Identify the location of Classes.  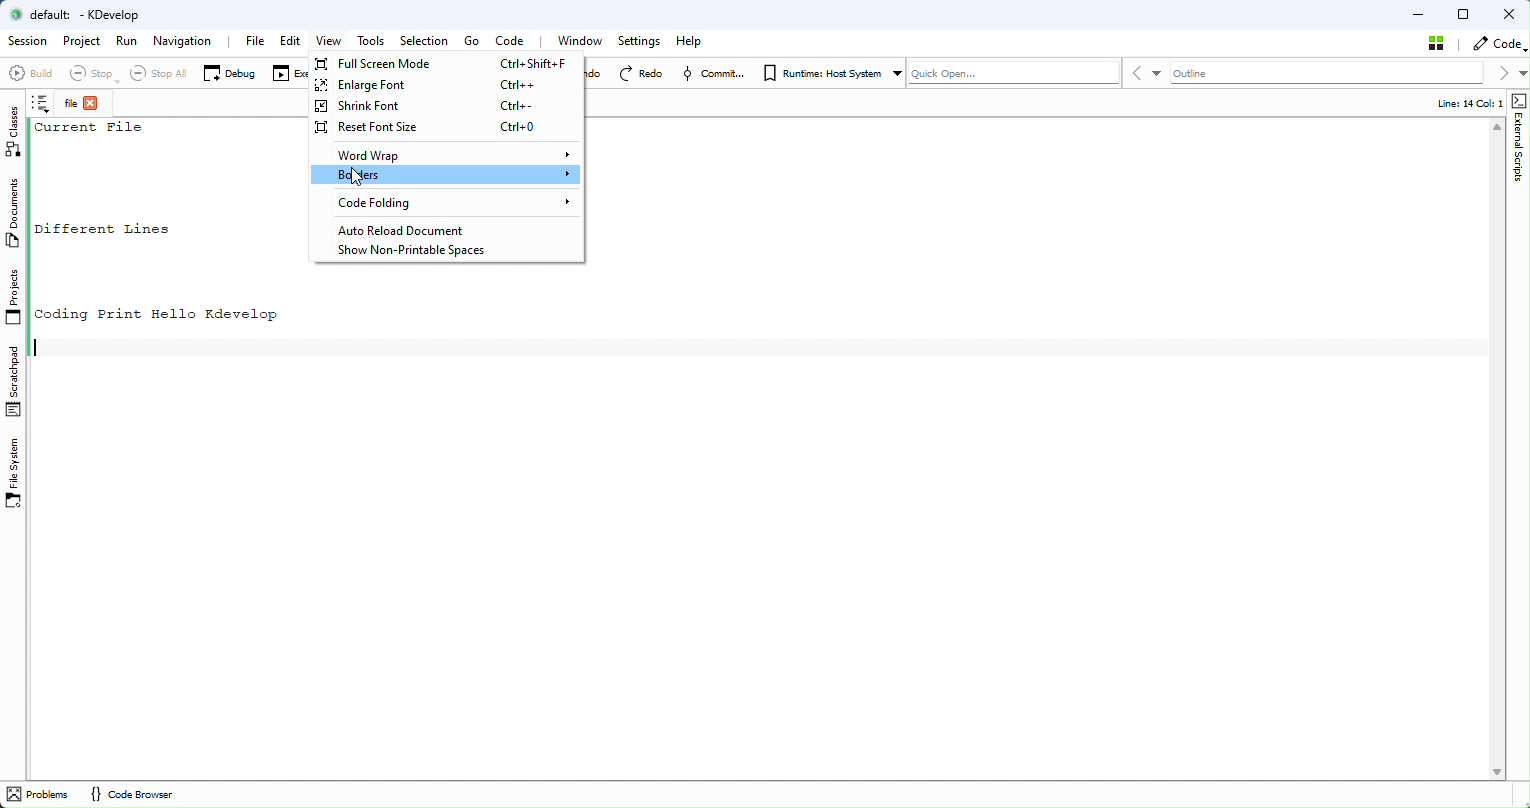
(17, 132).